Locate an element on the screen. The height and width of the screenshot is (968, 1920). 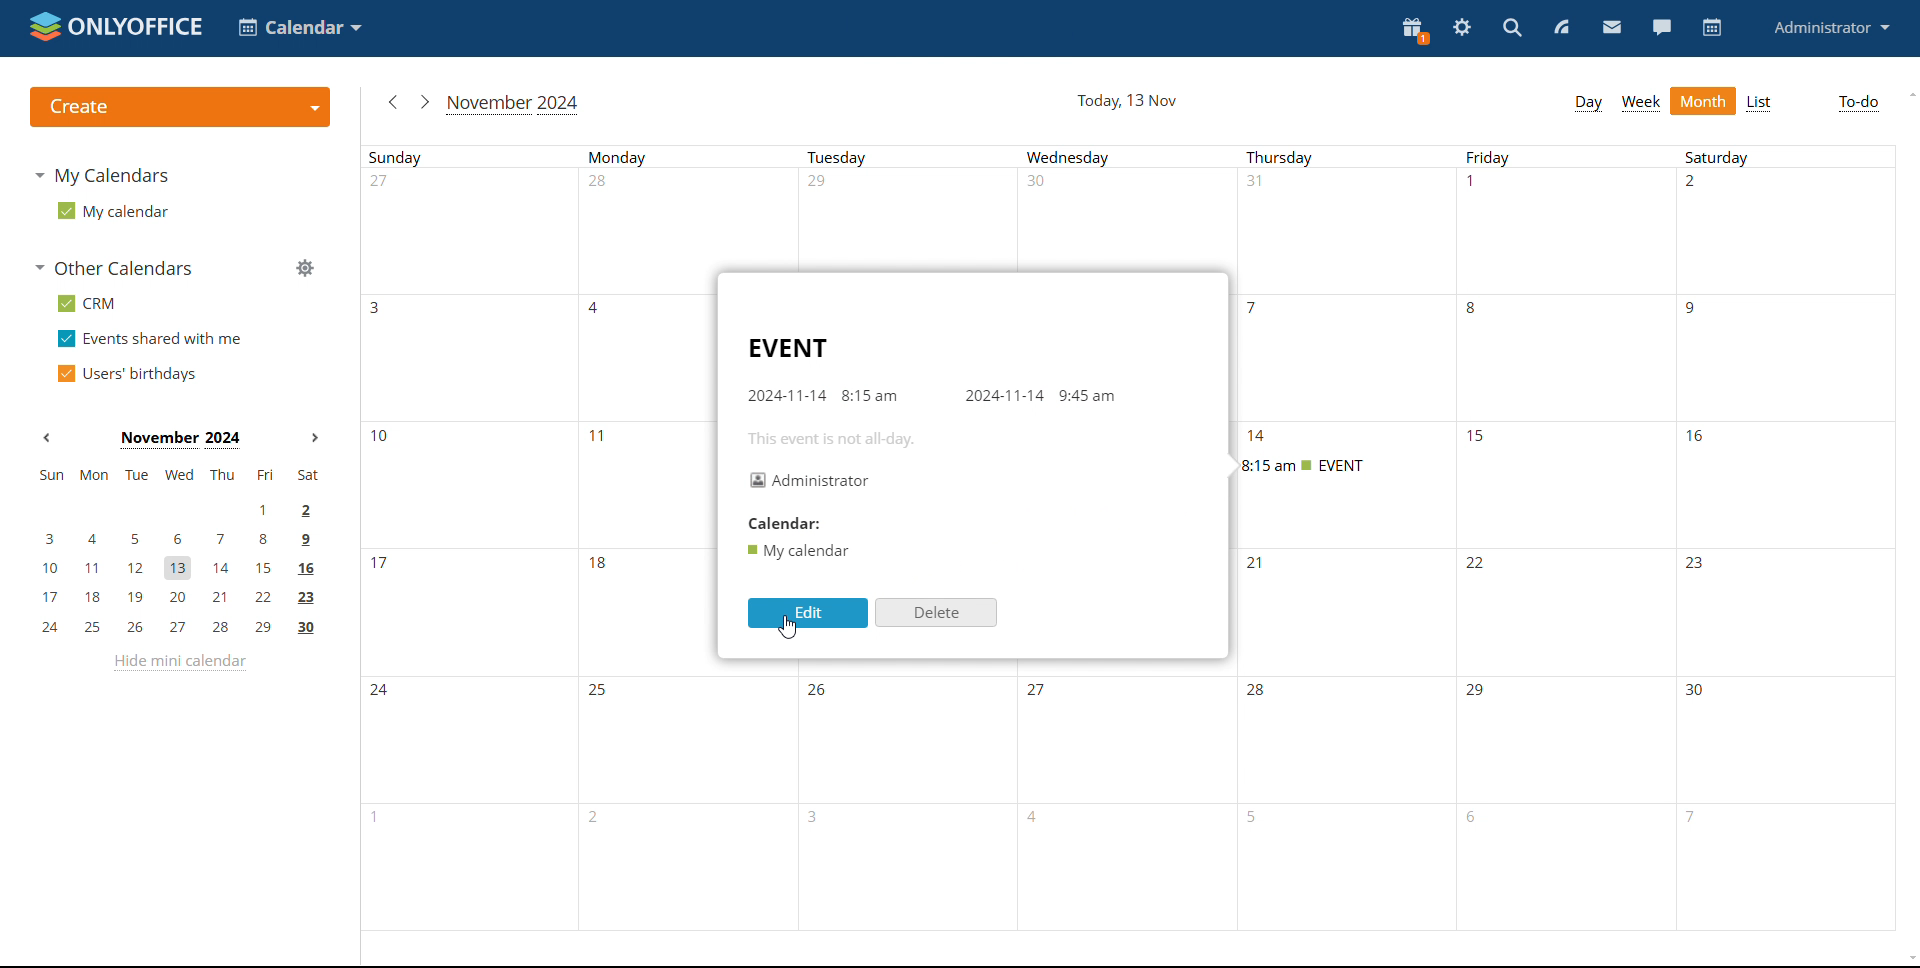
events shared with me is located at coordinates (148, 339).